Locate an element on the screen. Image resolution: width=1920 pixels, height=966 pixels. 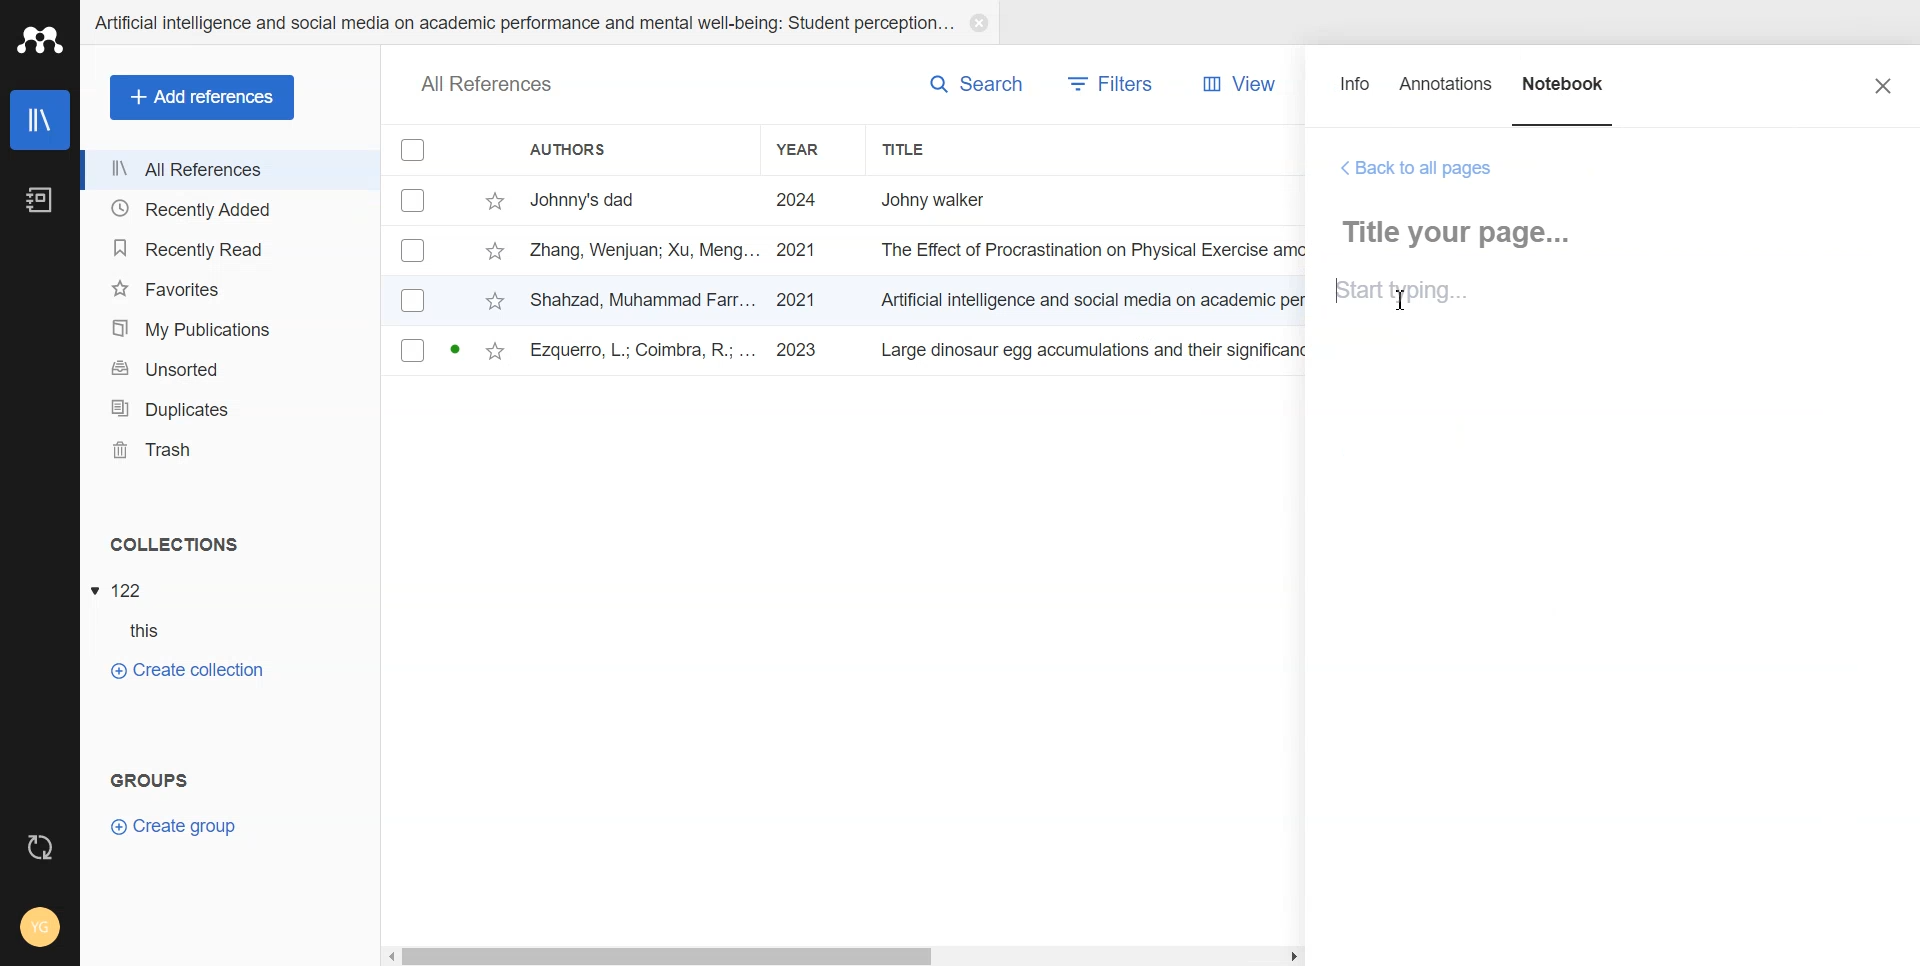
zang, wenjuan; xu, meng... is located at coordinates (645, 249).